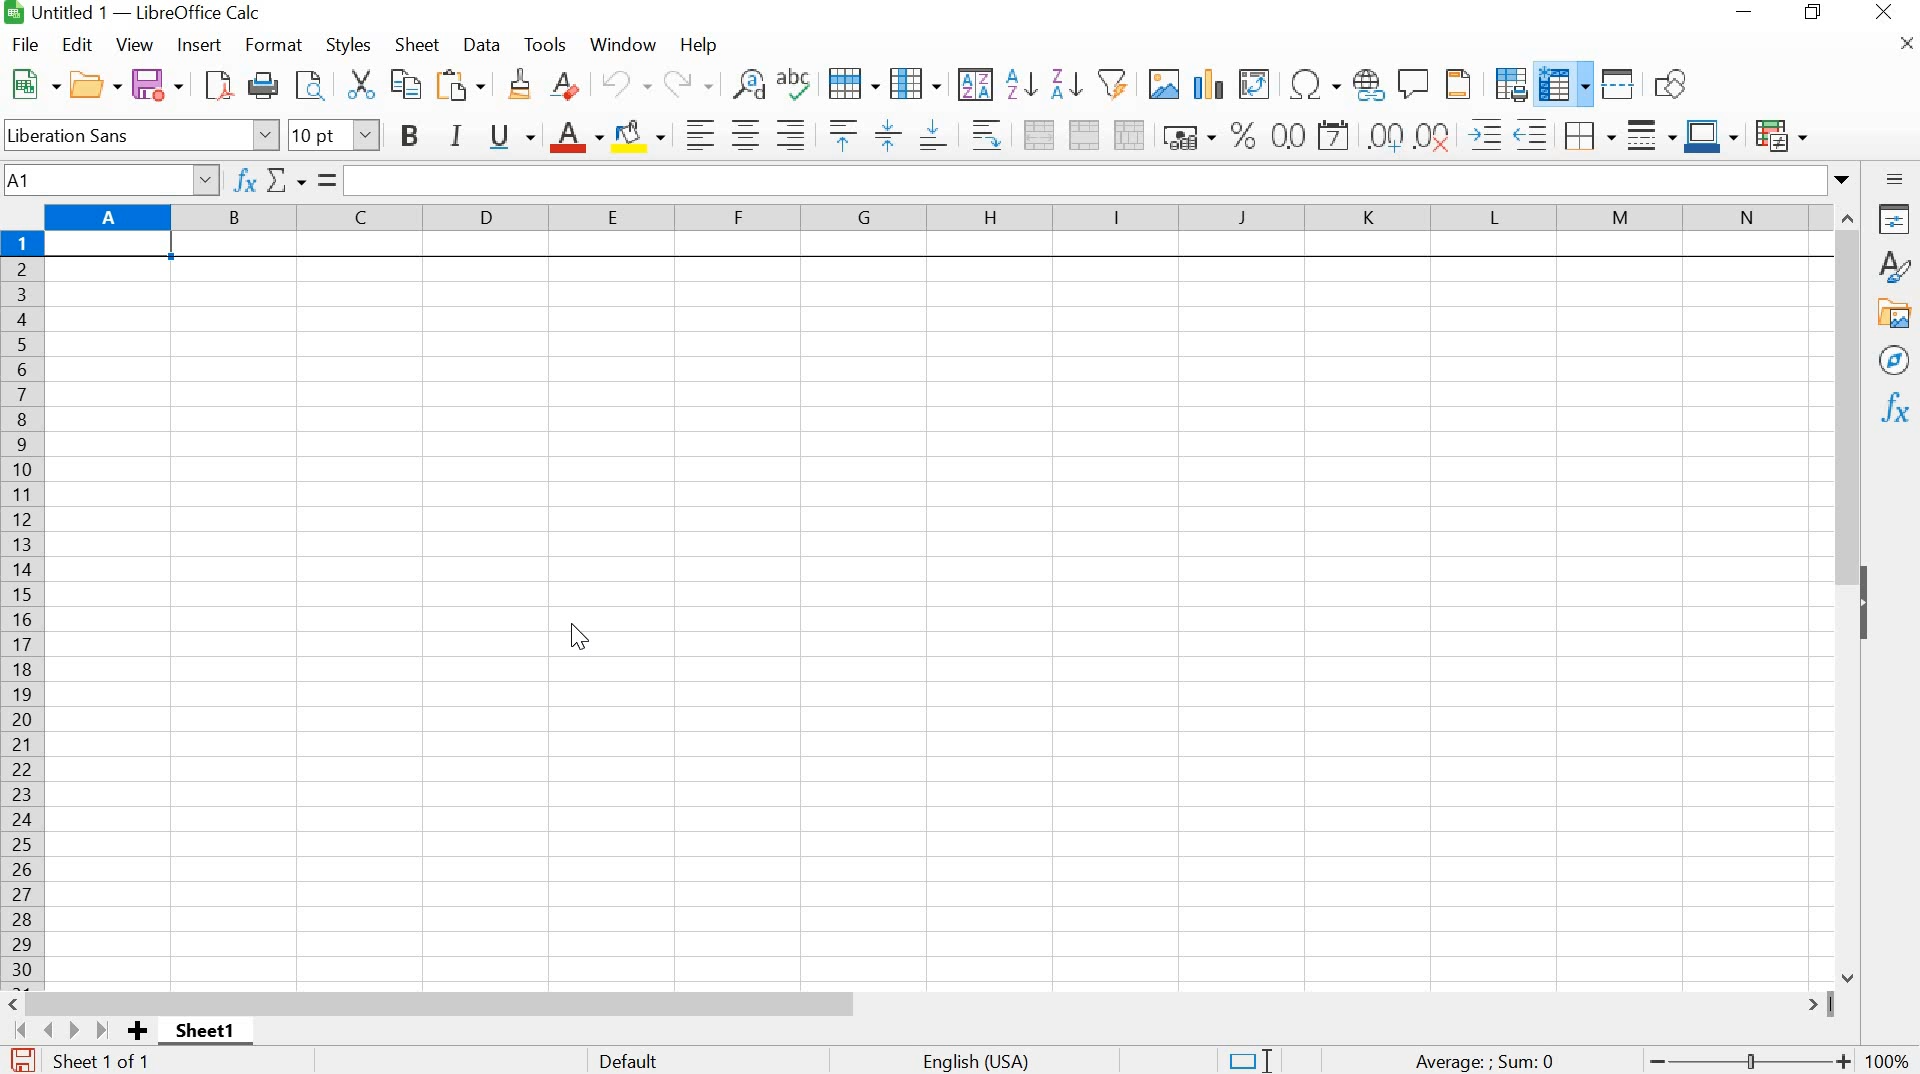 The height and width of the screenshot is (1074, 1920). What do you see at coordinates (1044, 84) in the screenshot?
I see `SORT ASCENDING OR SORT DESCENDING` at bounding box center [1044, 84].